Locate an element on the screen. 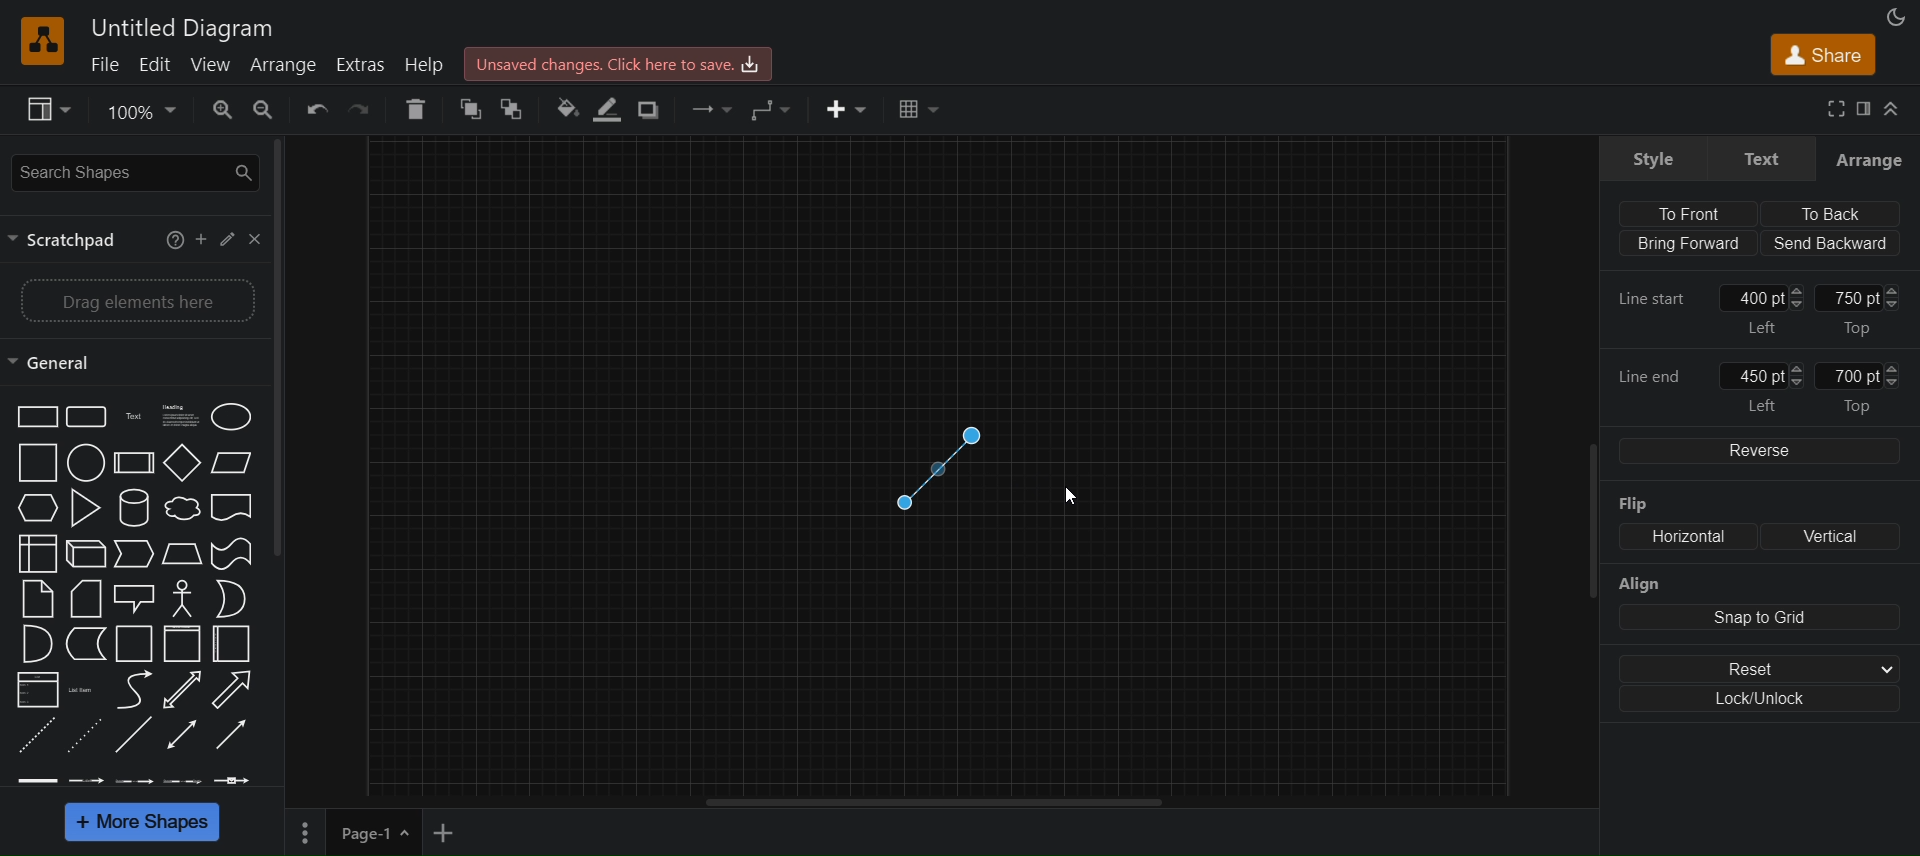 This screenshot has height=856, width=1920. Callout is located at coordinates (133, 598).